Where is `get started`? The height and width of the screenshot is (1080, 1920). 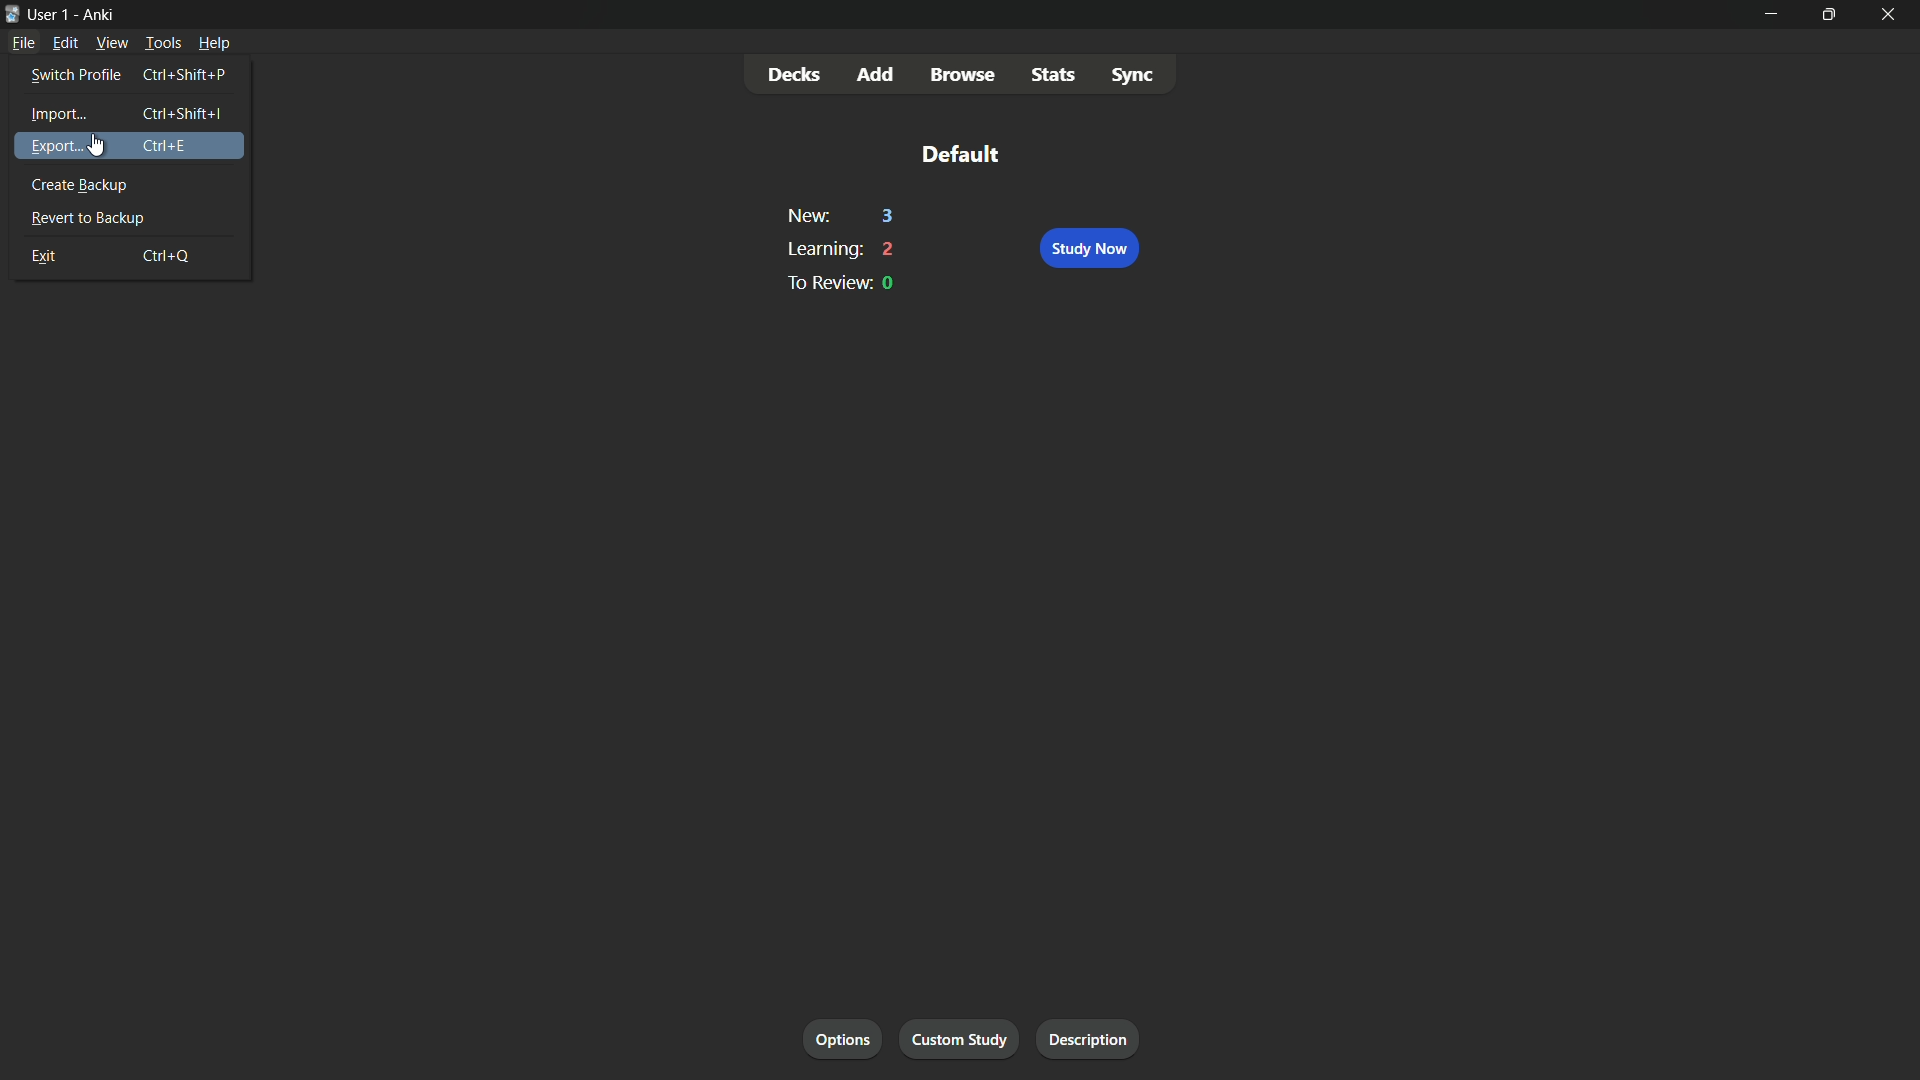 get started is located at coordinates (844, 1041).